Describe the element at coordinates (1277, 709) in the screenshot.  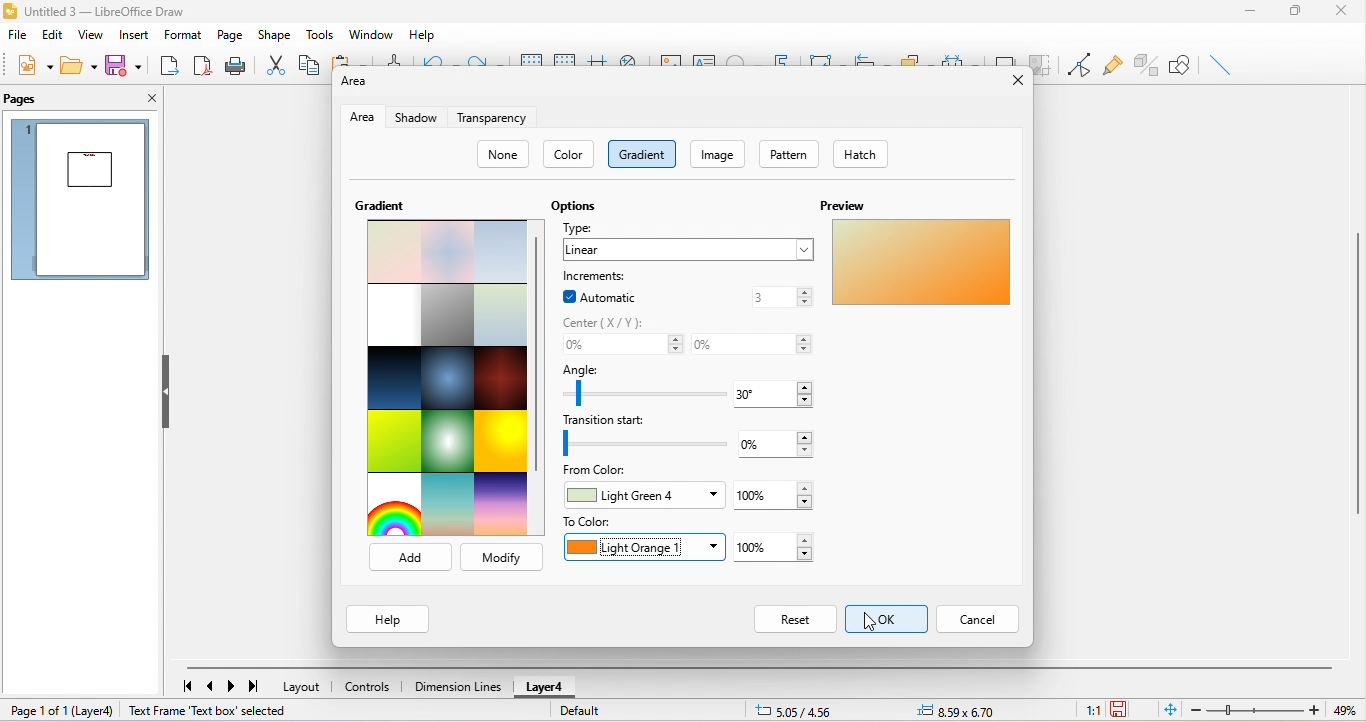
I see `zoom` at that location.